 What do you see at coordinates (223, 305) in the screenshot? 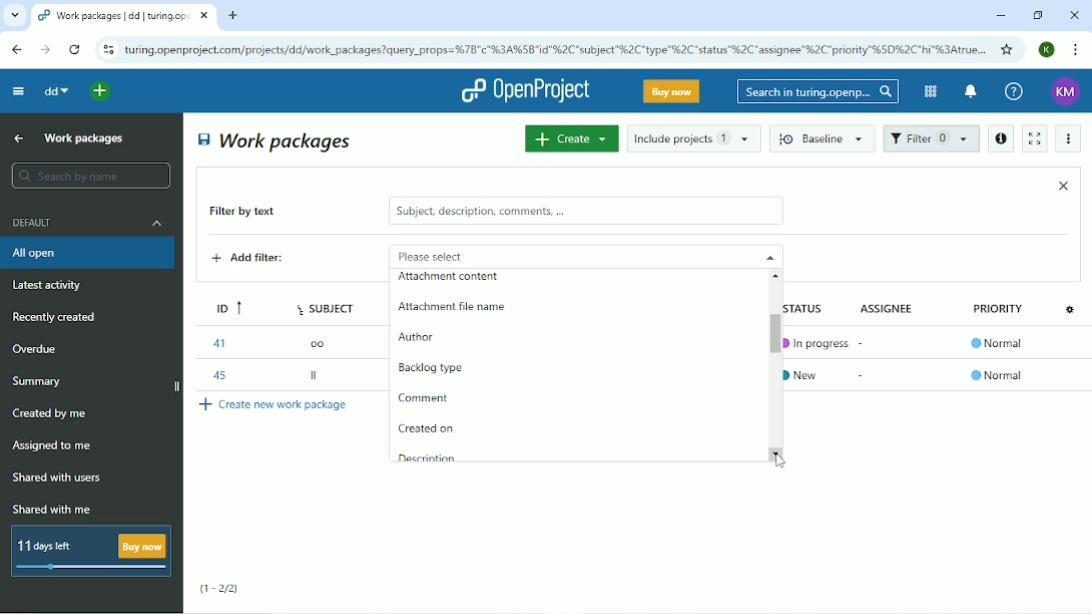
I see `ID` at bounding box center [223, 305].